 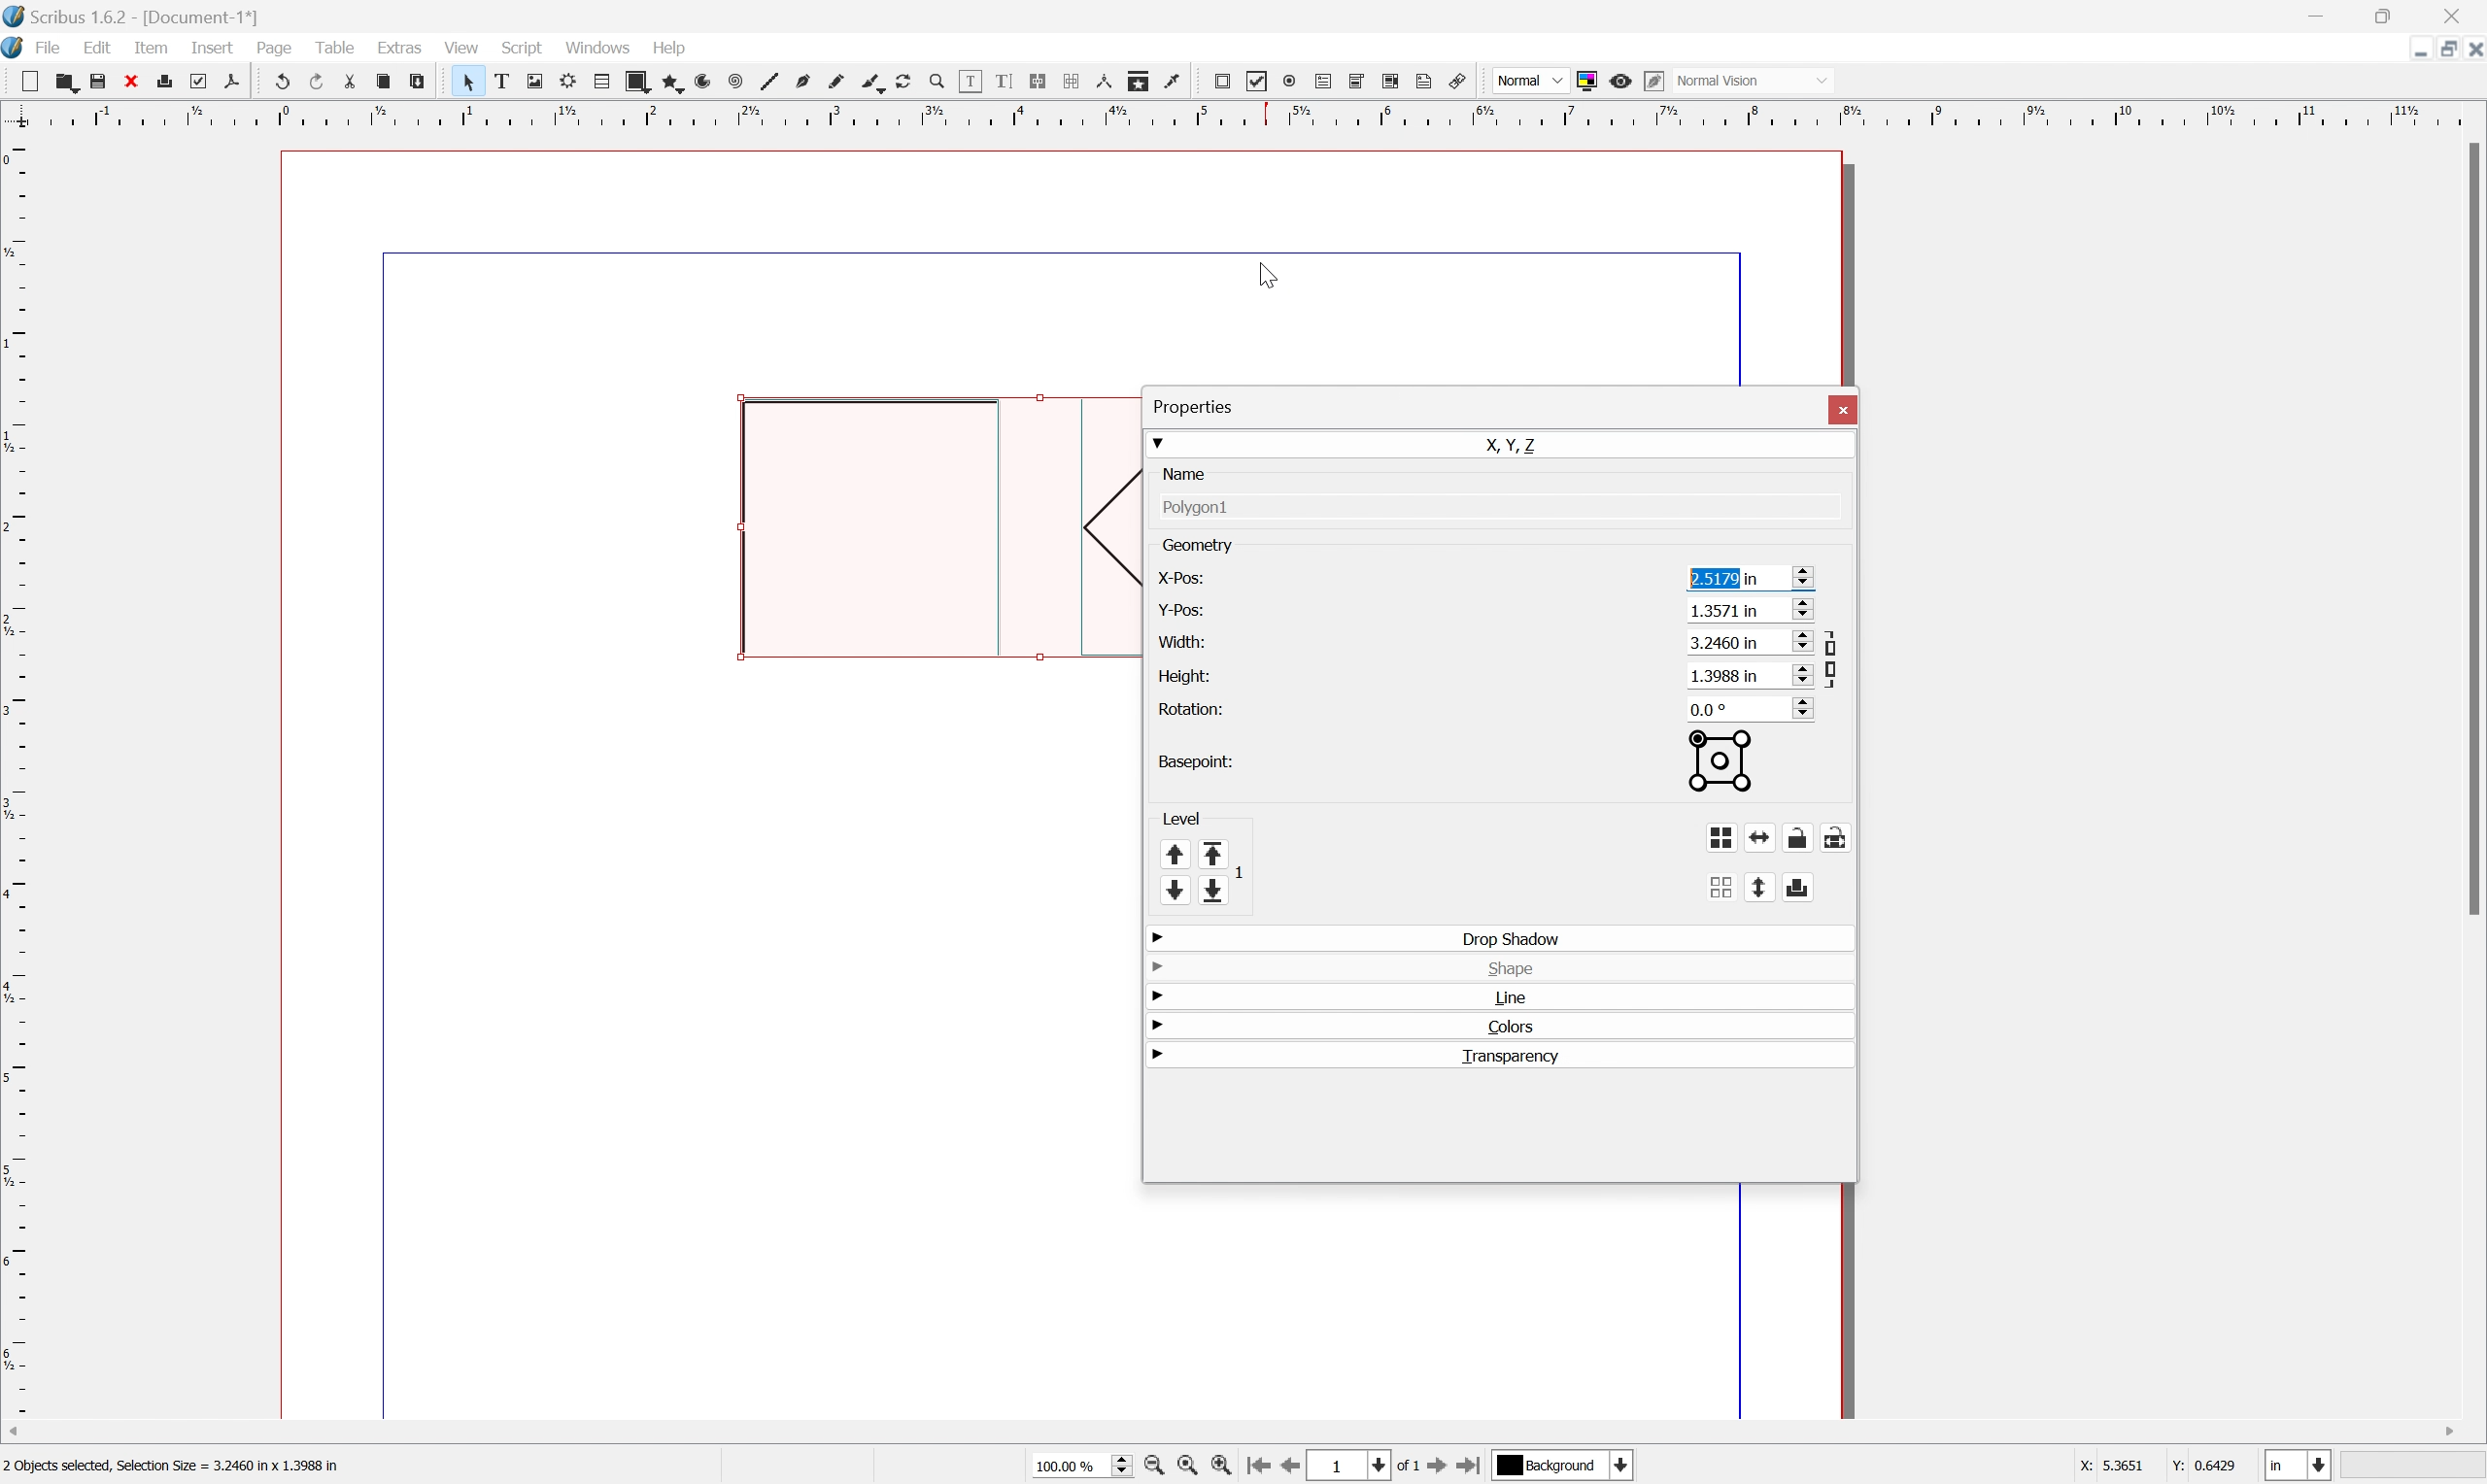 What do you see at coordinates (1185, 676) in the screenshot?
I see `height` at bounding box center [1185, 676].